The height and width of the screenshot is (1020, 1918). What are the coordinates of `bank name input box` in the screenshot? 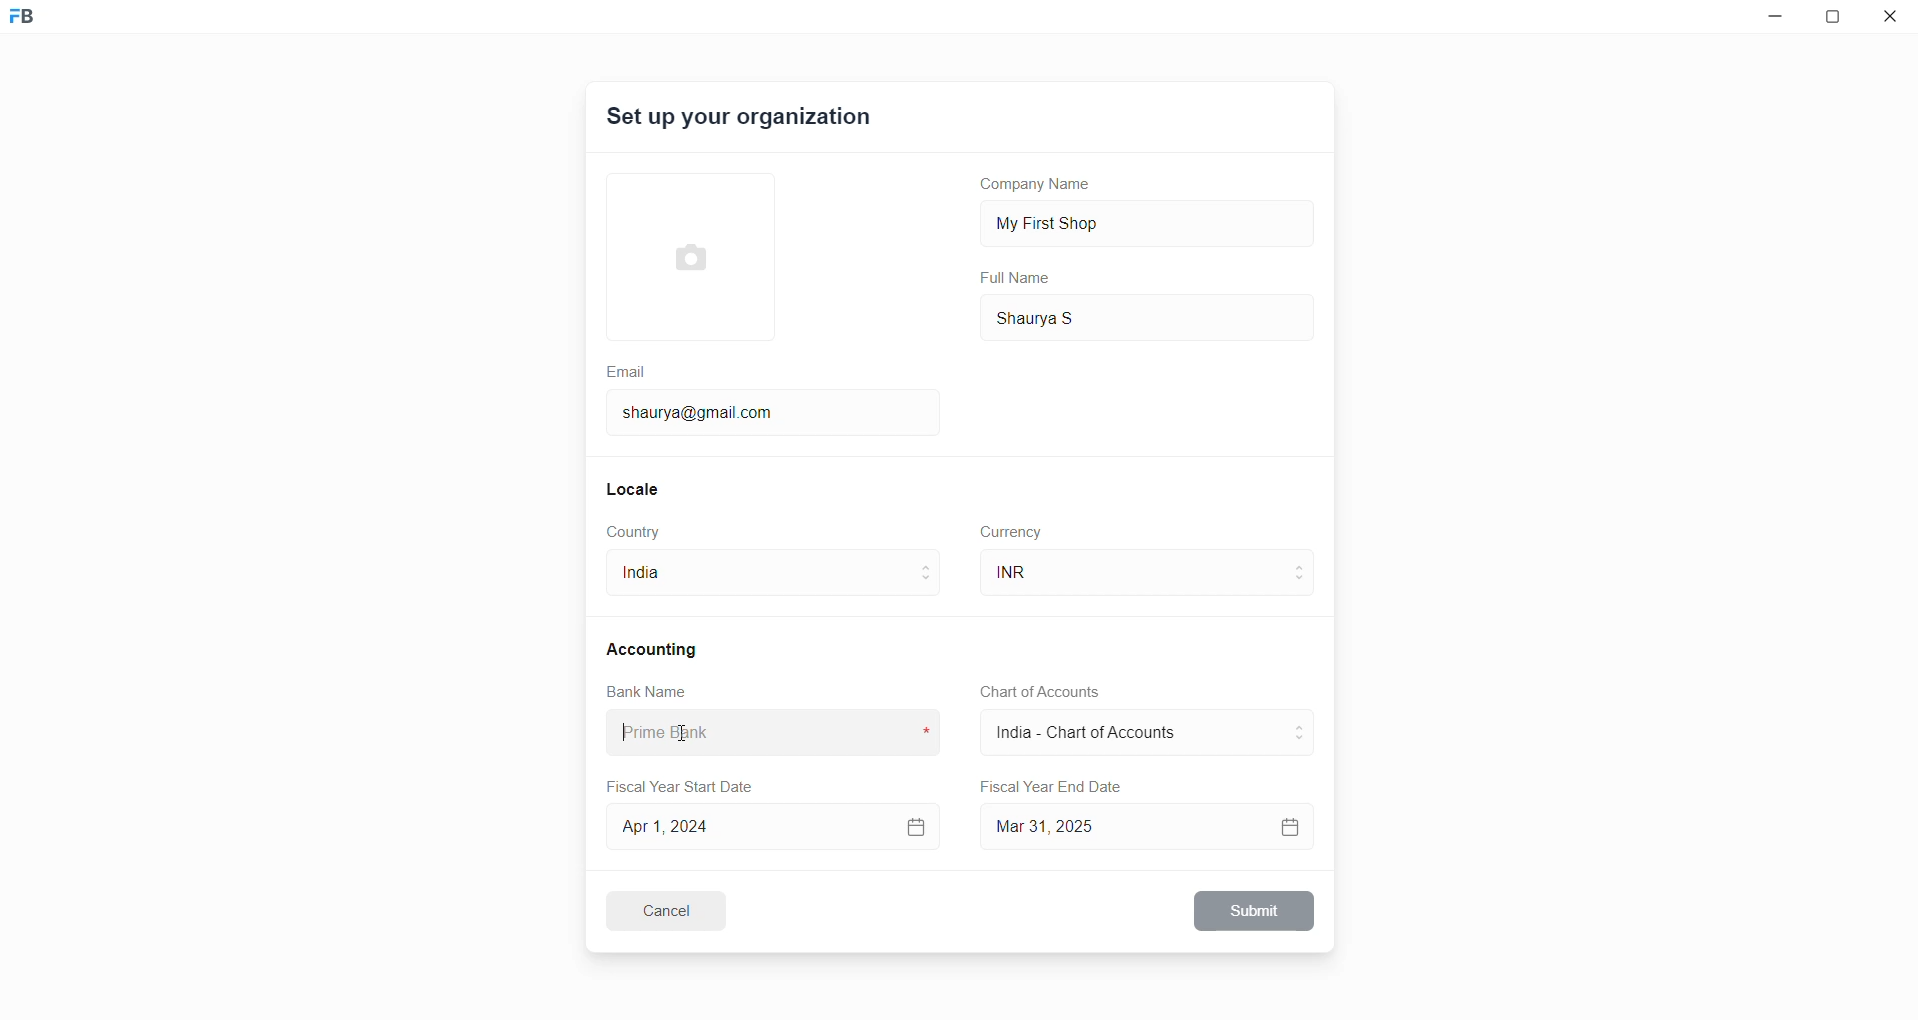 It's located at (765, 733).